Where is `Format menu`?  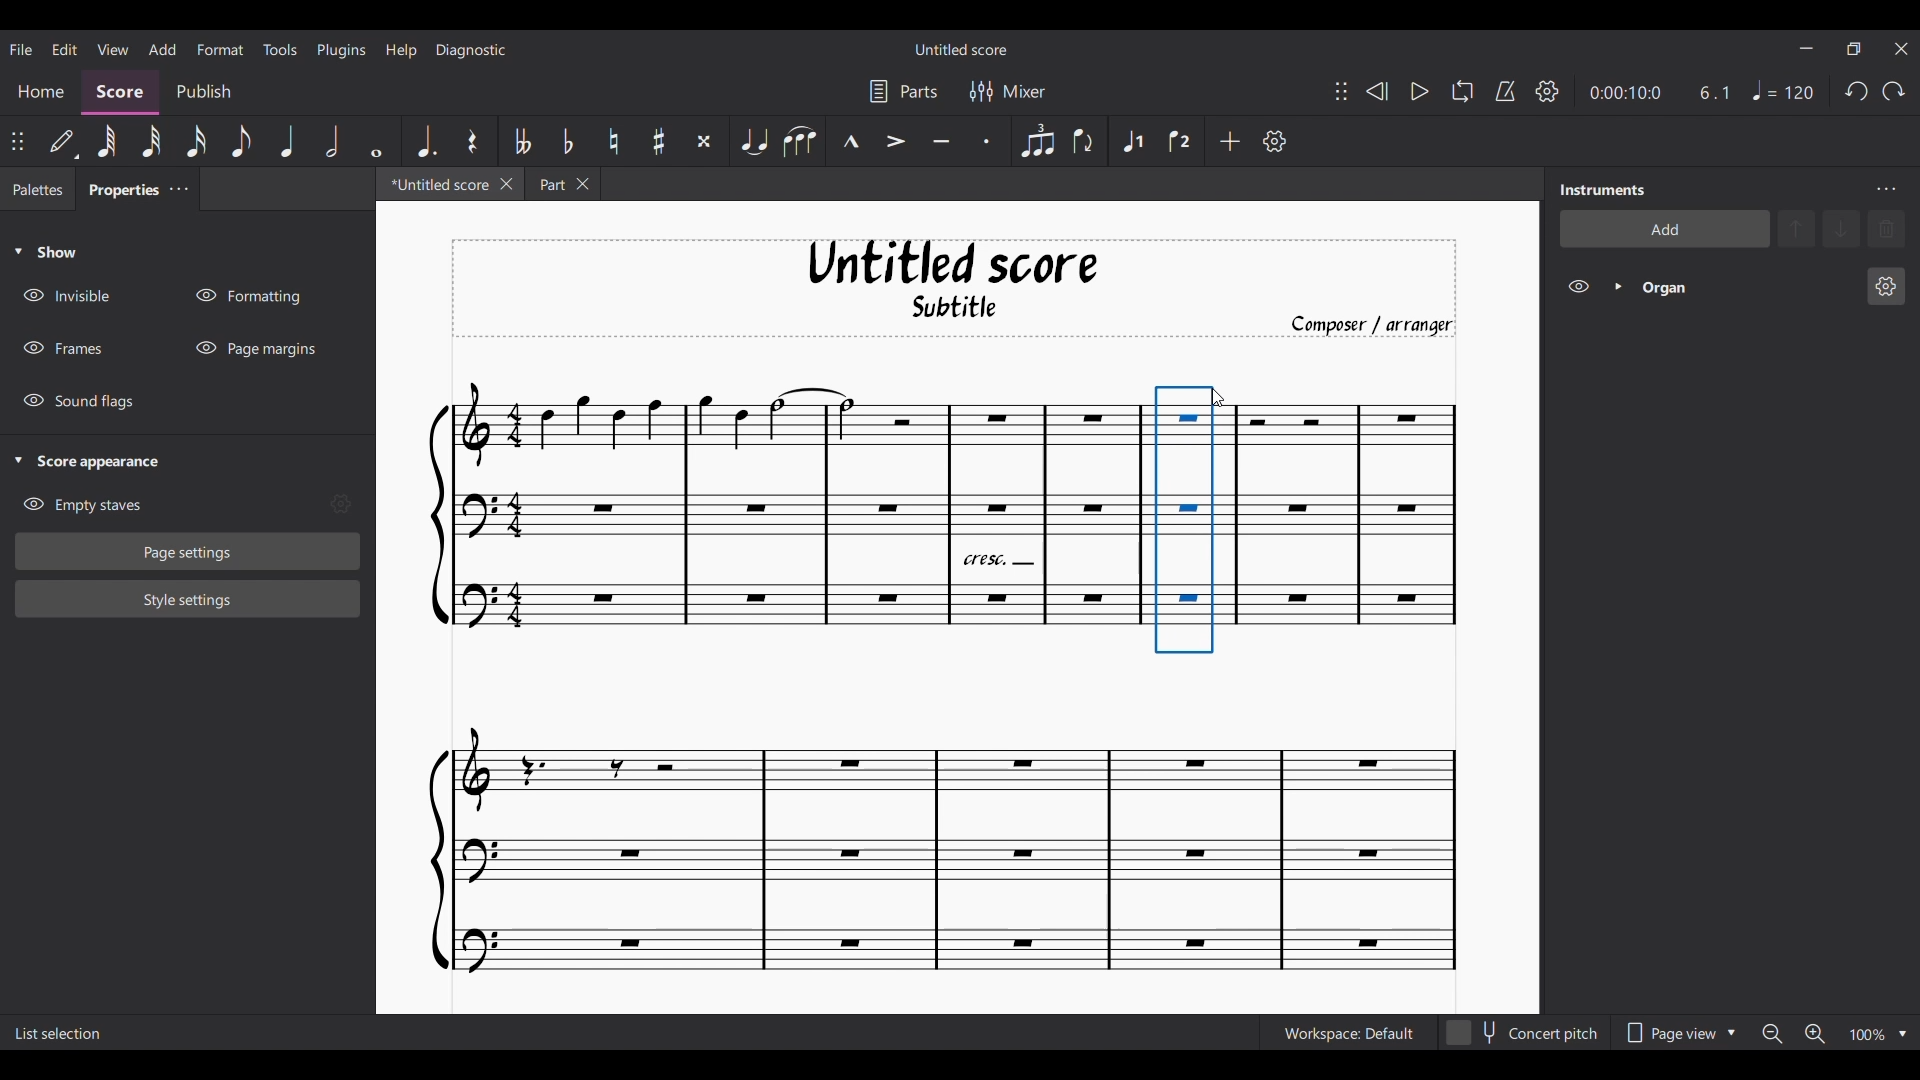
Format menu is located at coordinates (219, 49).